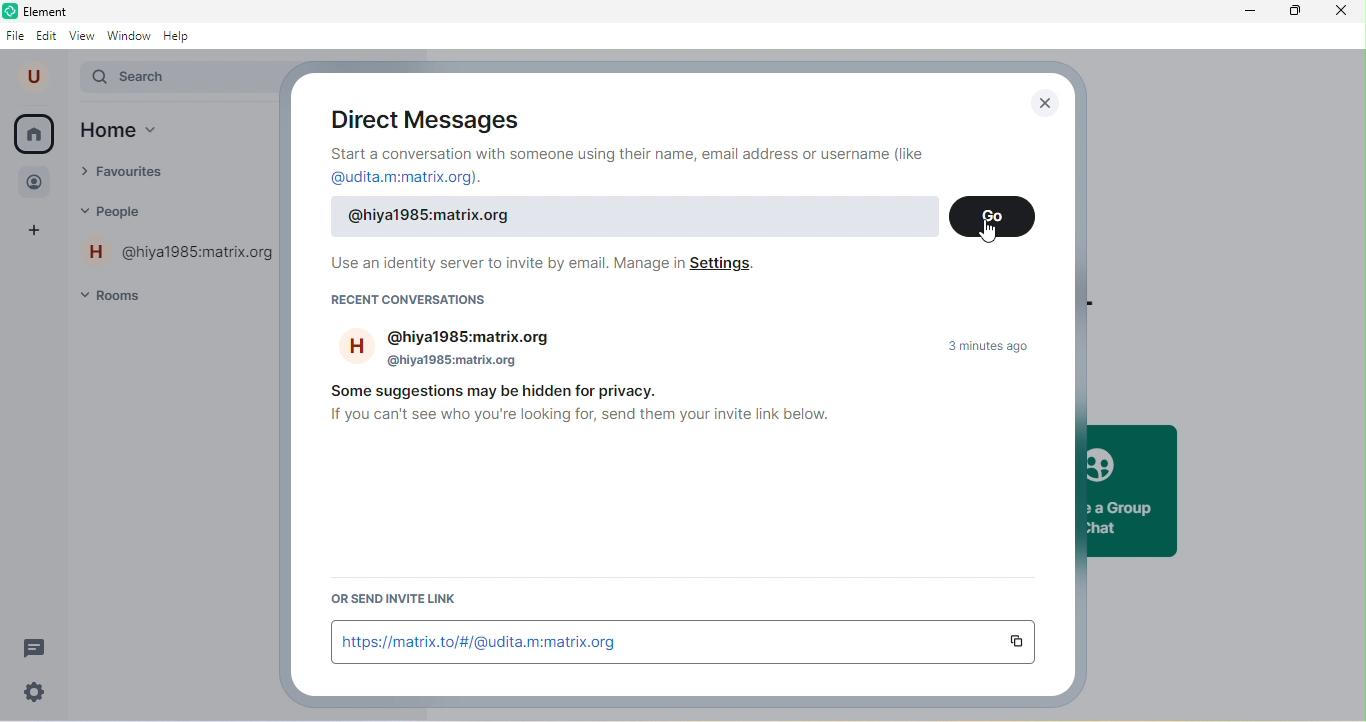  What do you see at coordinates (36, 691) in the screenshot?
I see `settings` at bounding box center [36, 691].